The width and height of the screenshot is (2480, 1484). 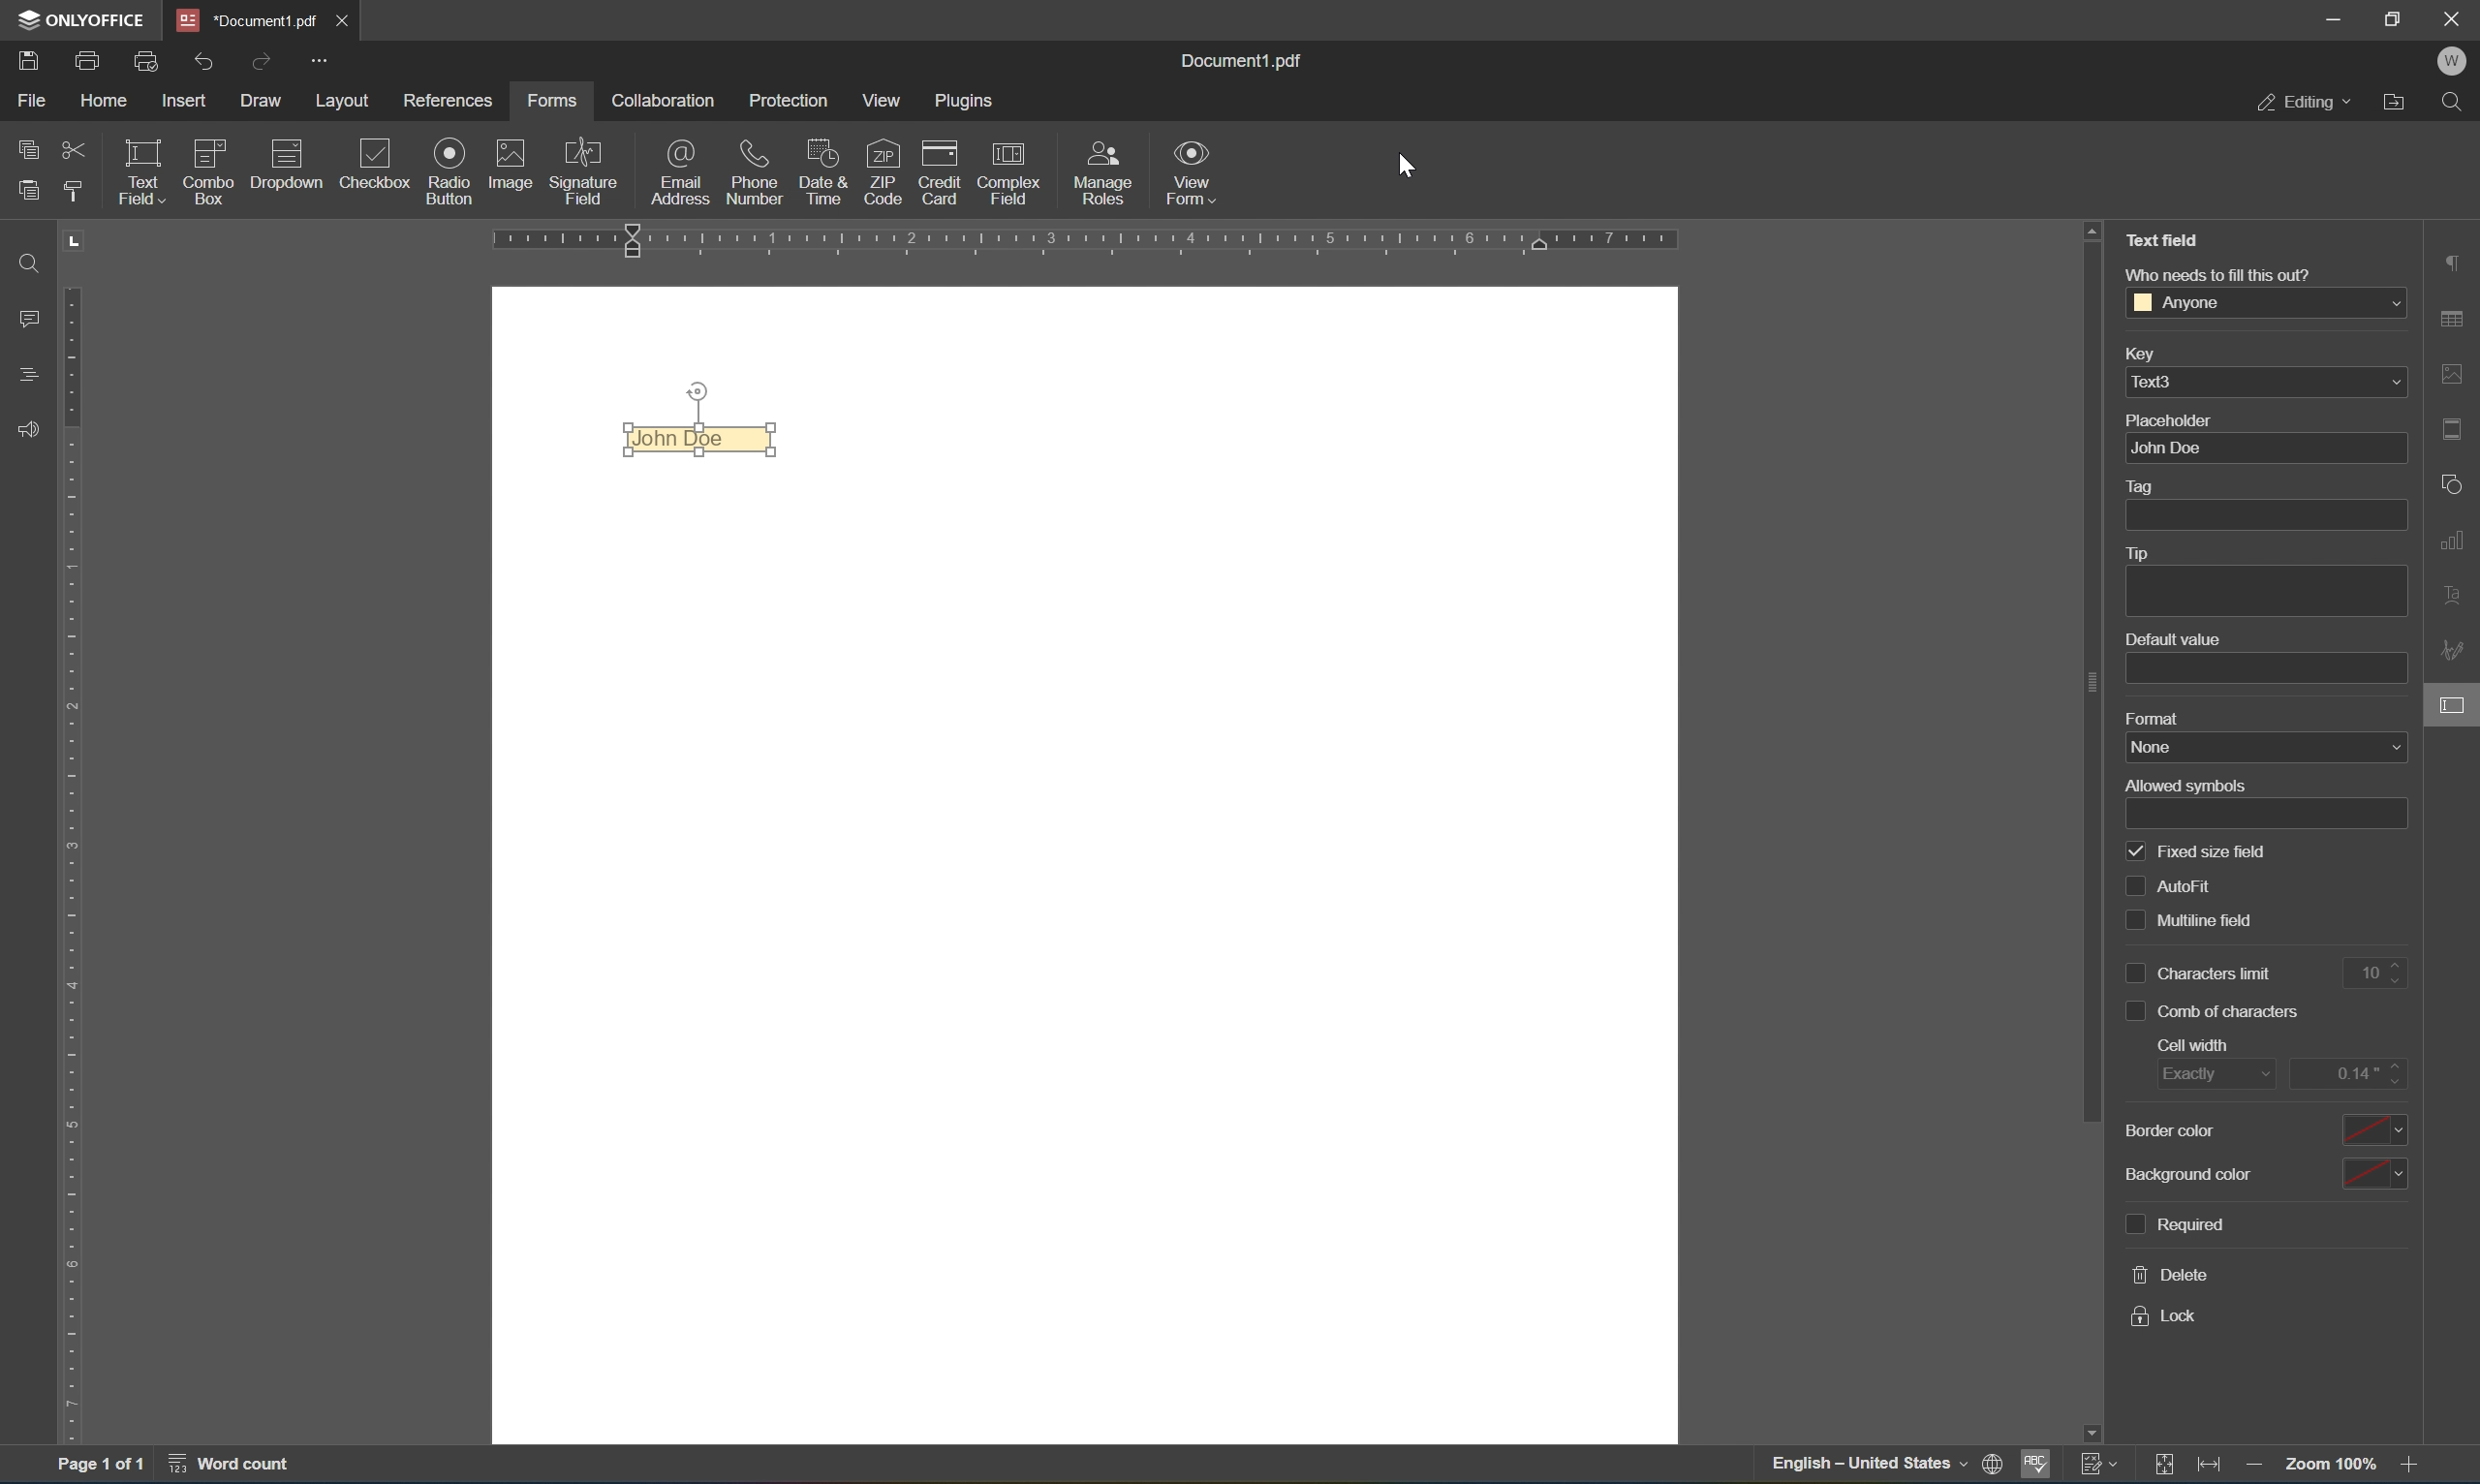 I want to click on home, so click(x=105, y=103).